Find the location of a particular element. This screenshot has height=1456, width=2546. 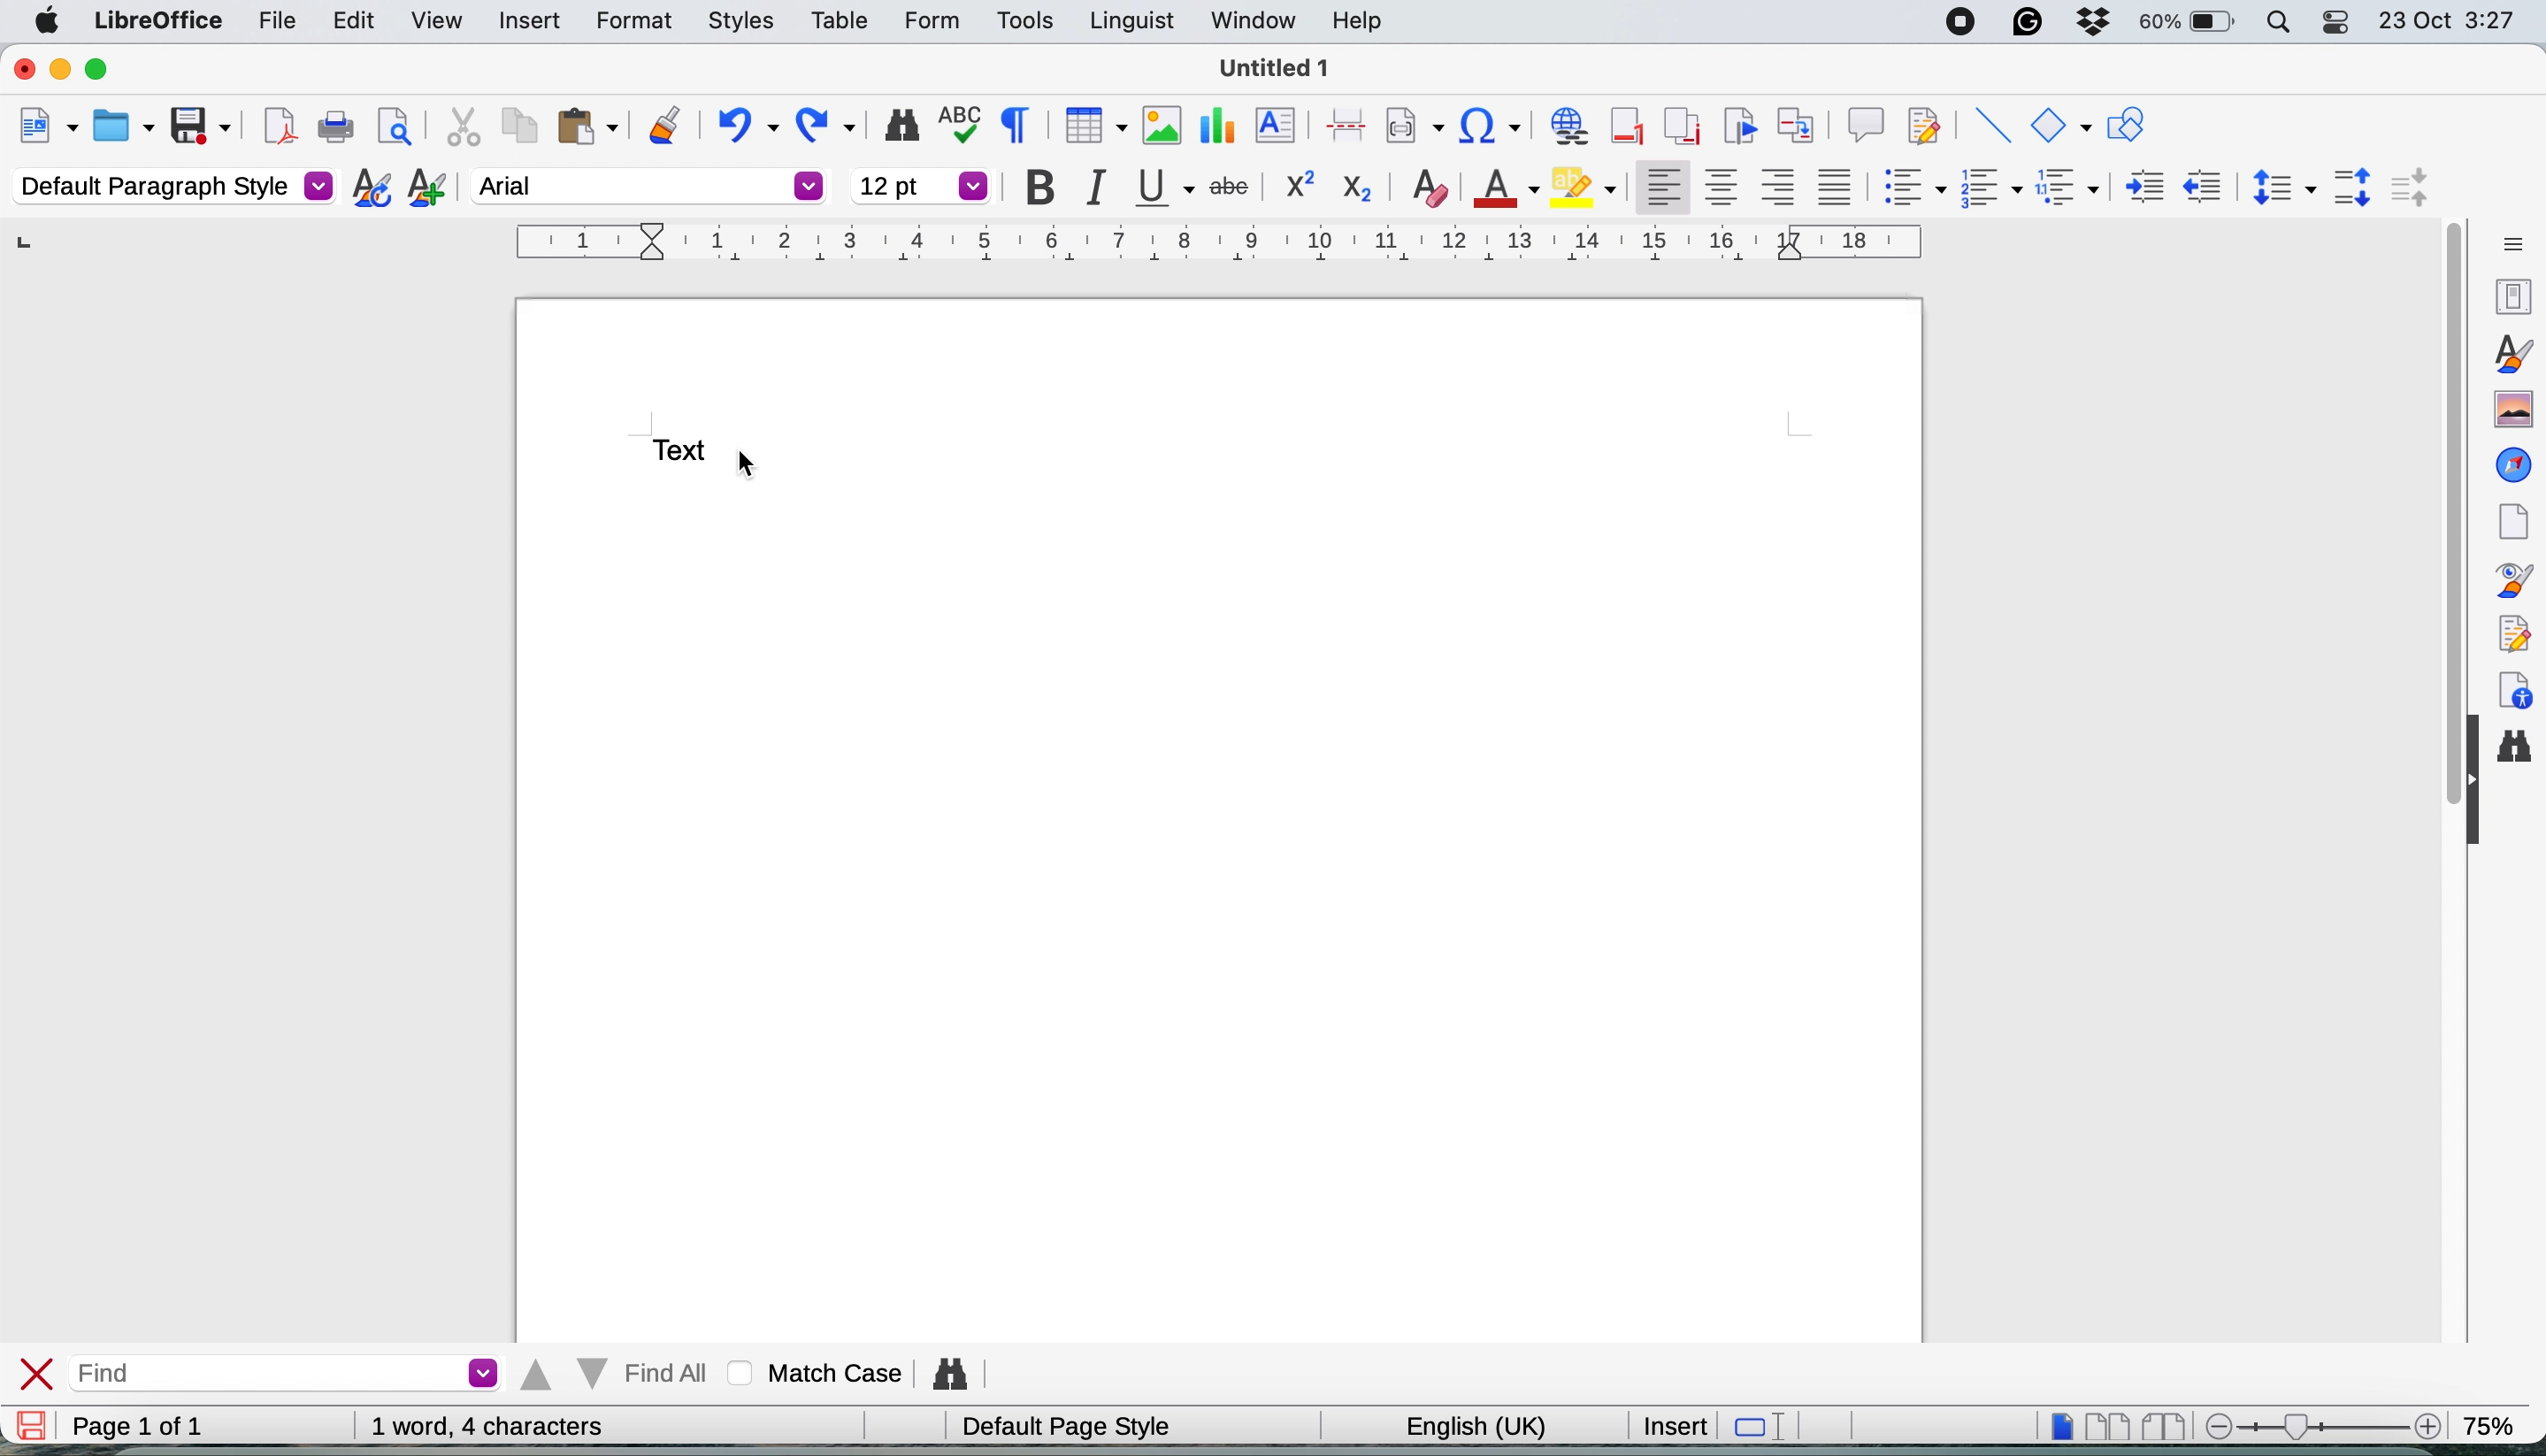

toggle unordered list is located at coordinates (1909, 192).